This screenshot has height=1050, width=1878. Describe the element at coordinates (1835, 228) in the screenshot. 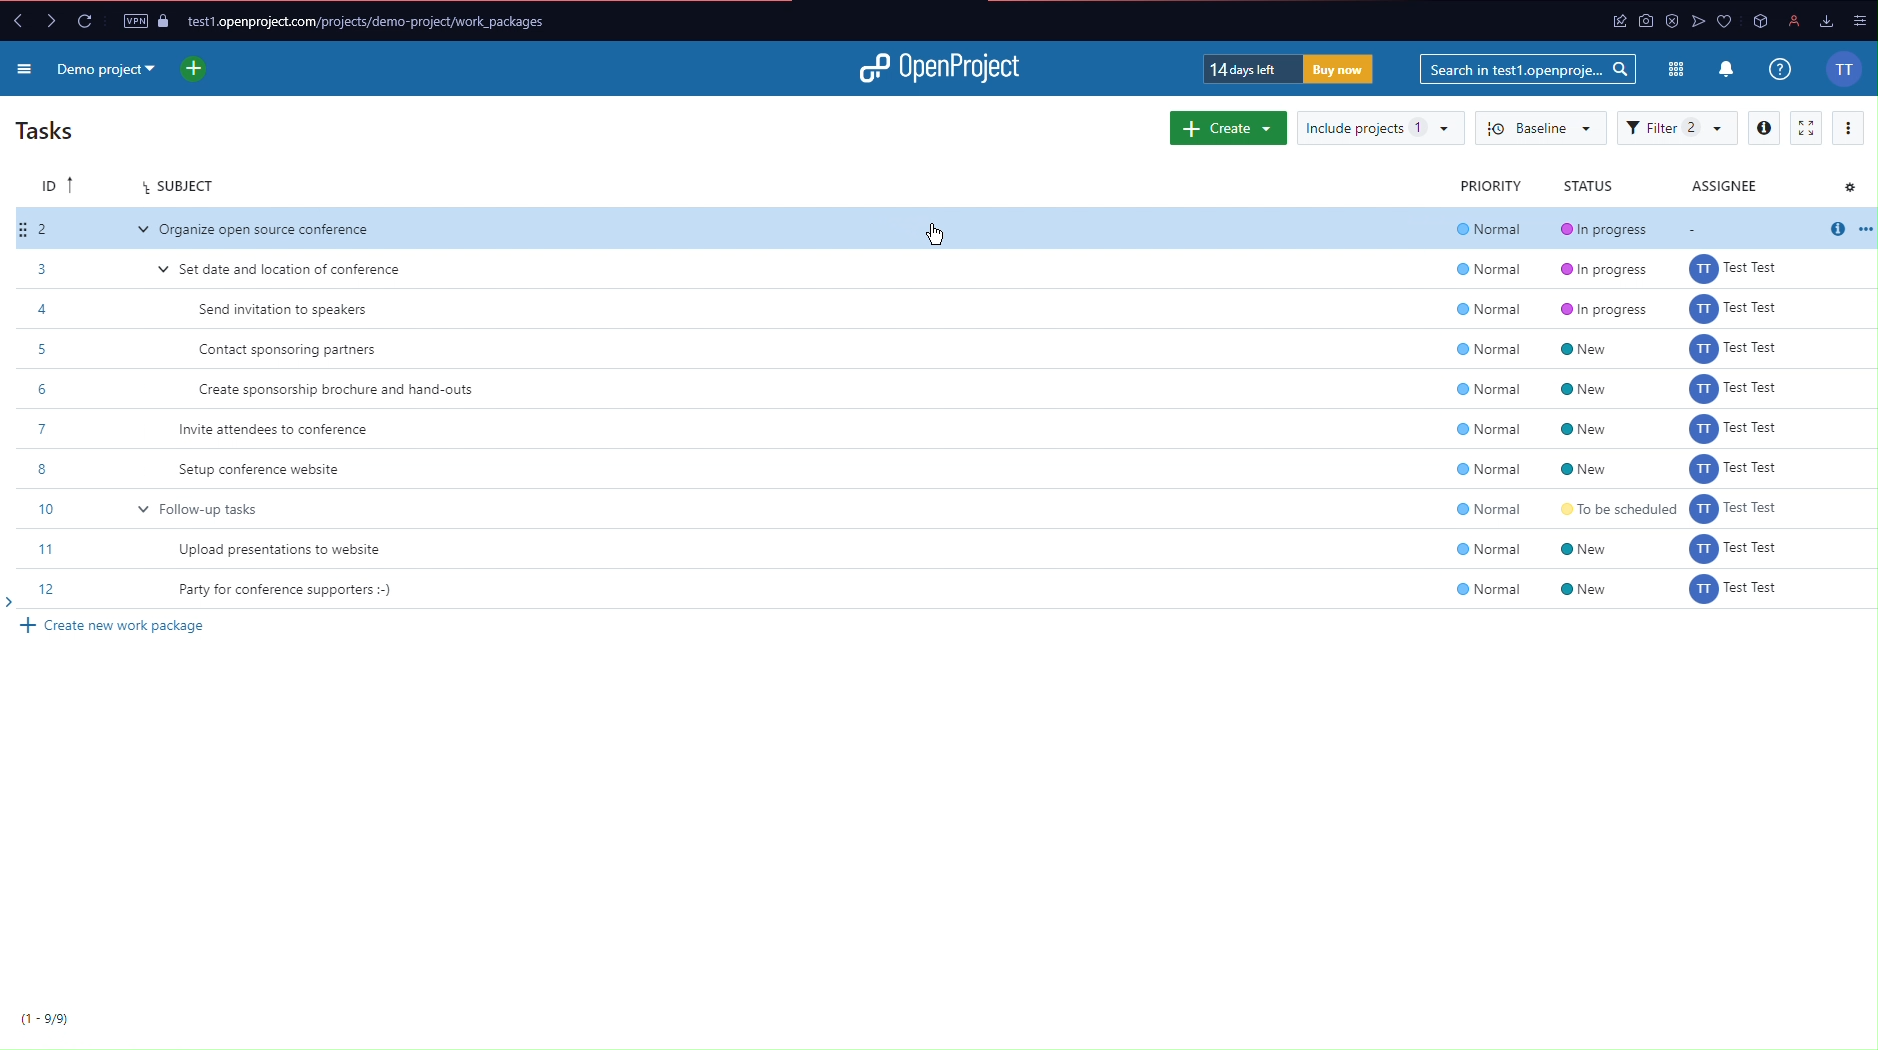

I see `info` at that location.